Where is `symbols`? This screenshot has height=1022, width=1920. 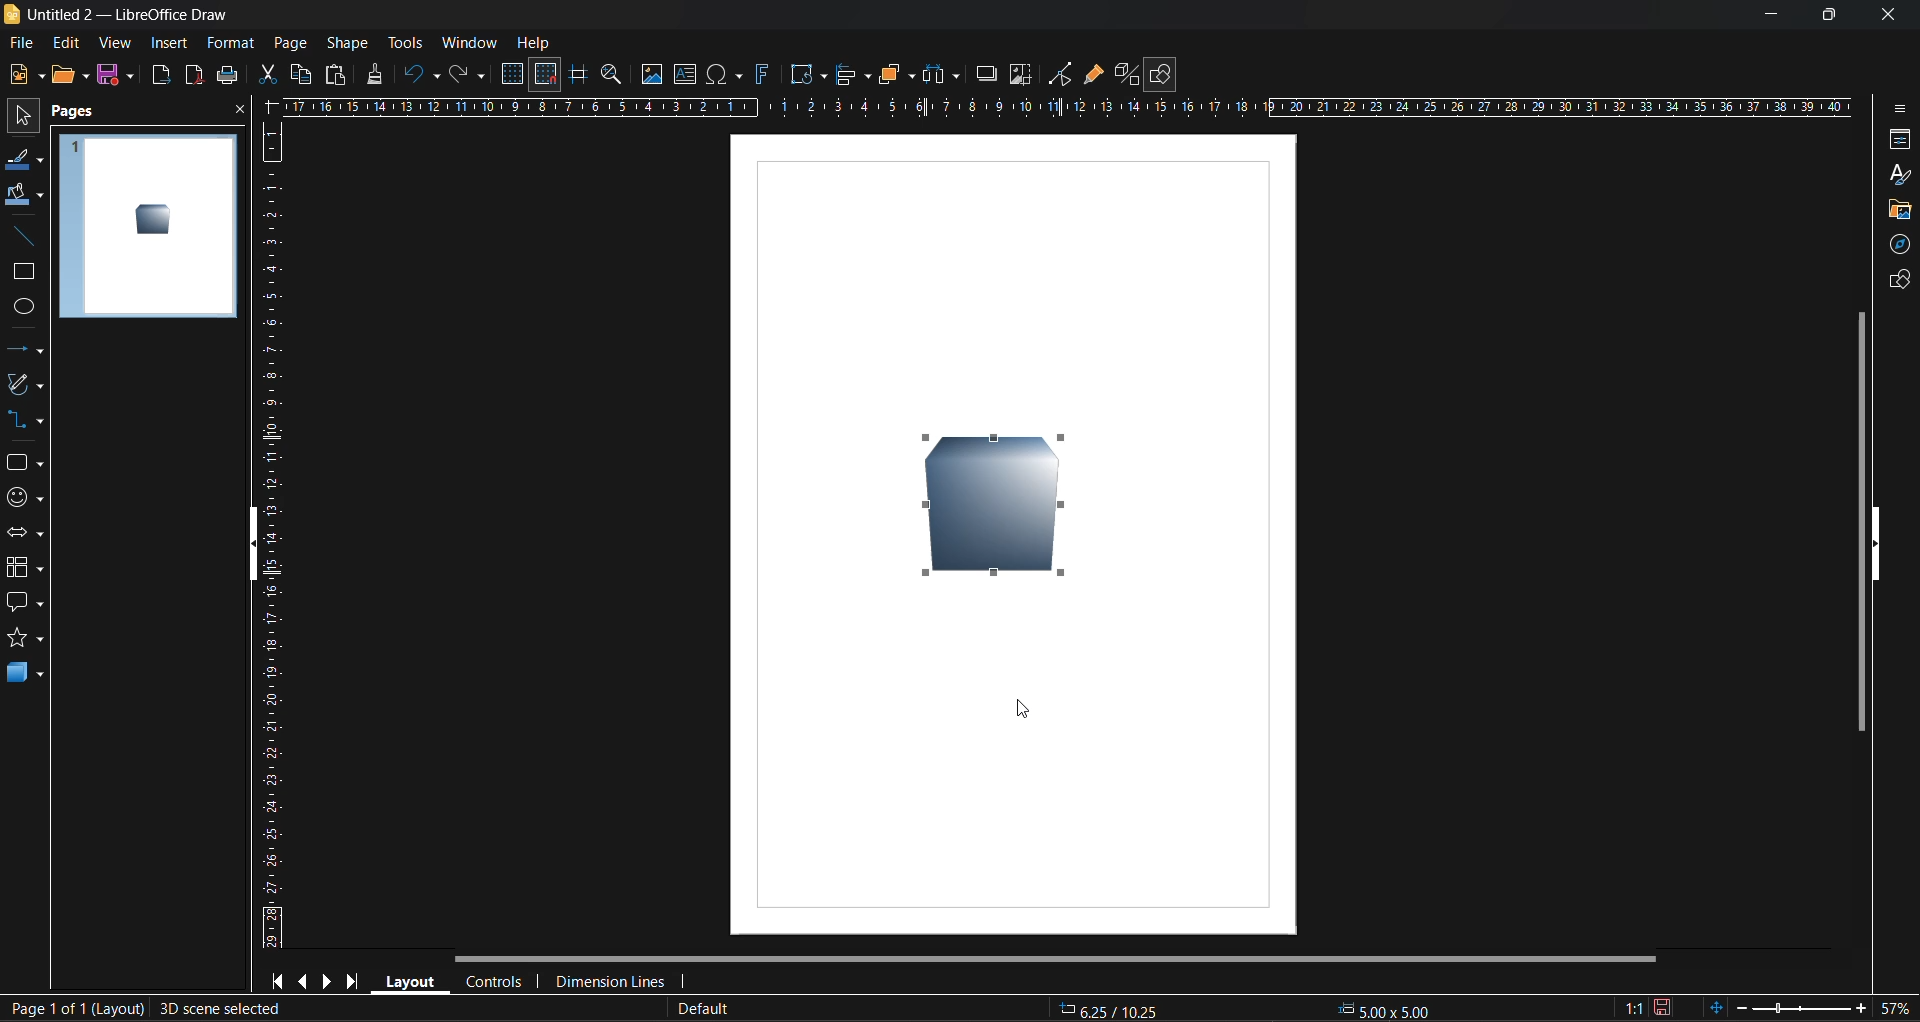
symbols is located at coordinates (22, 496).